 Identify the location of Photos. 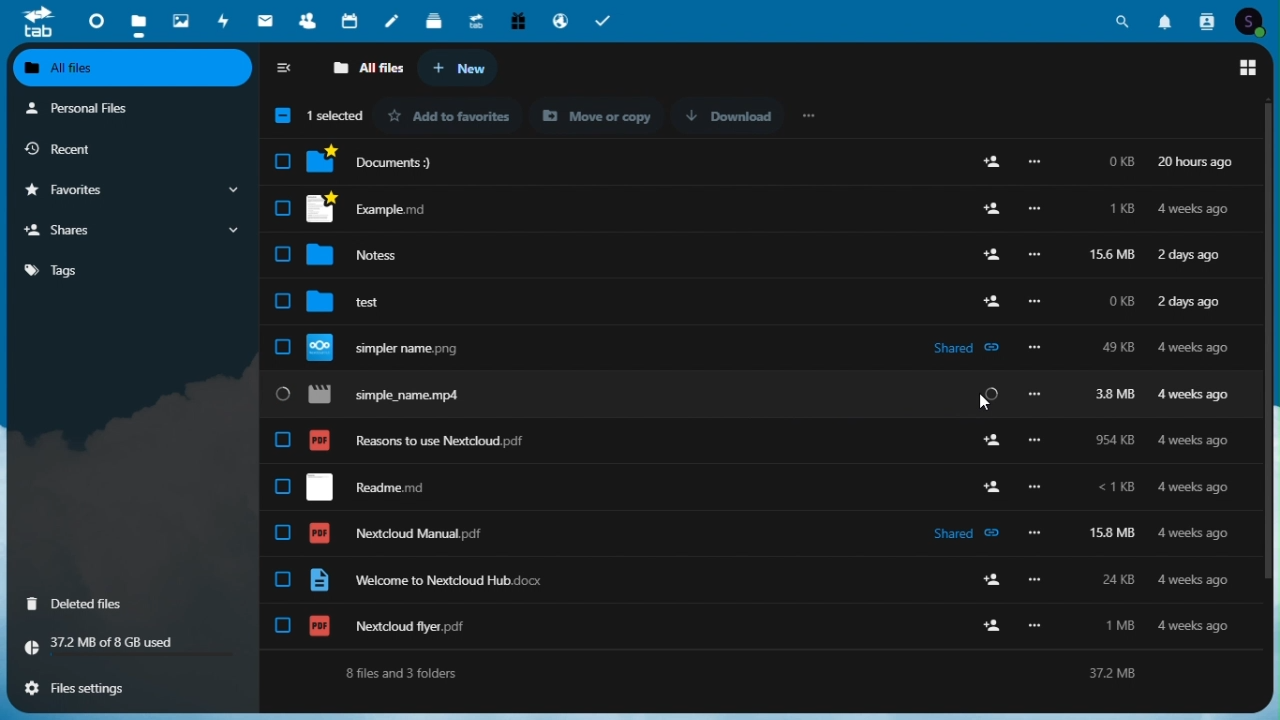
(182, 17).